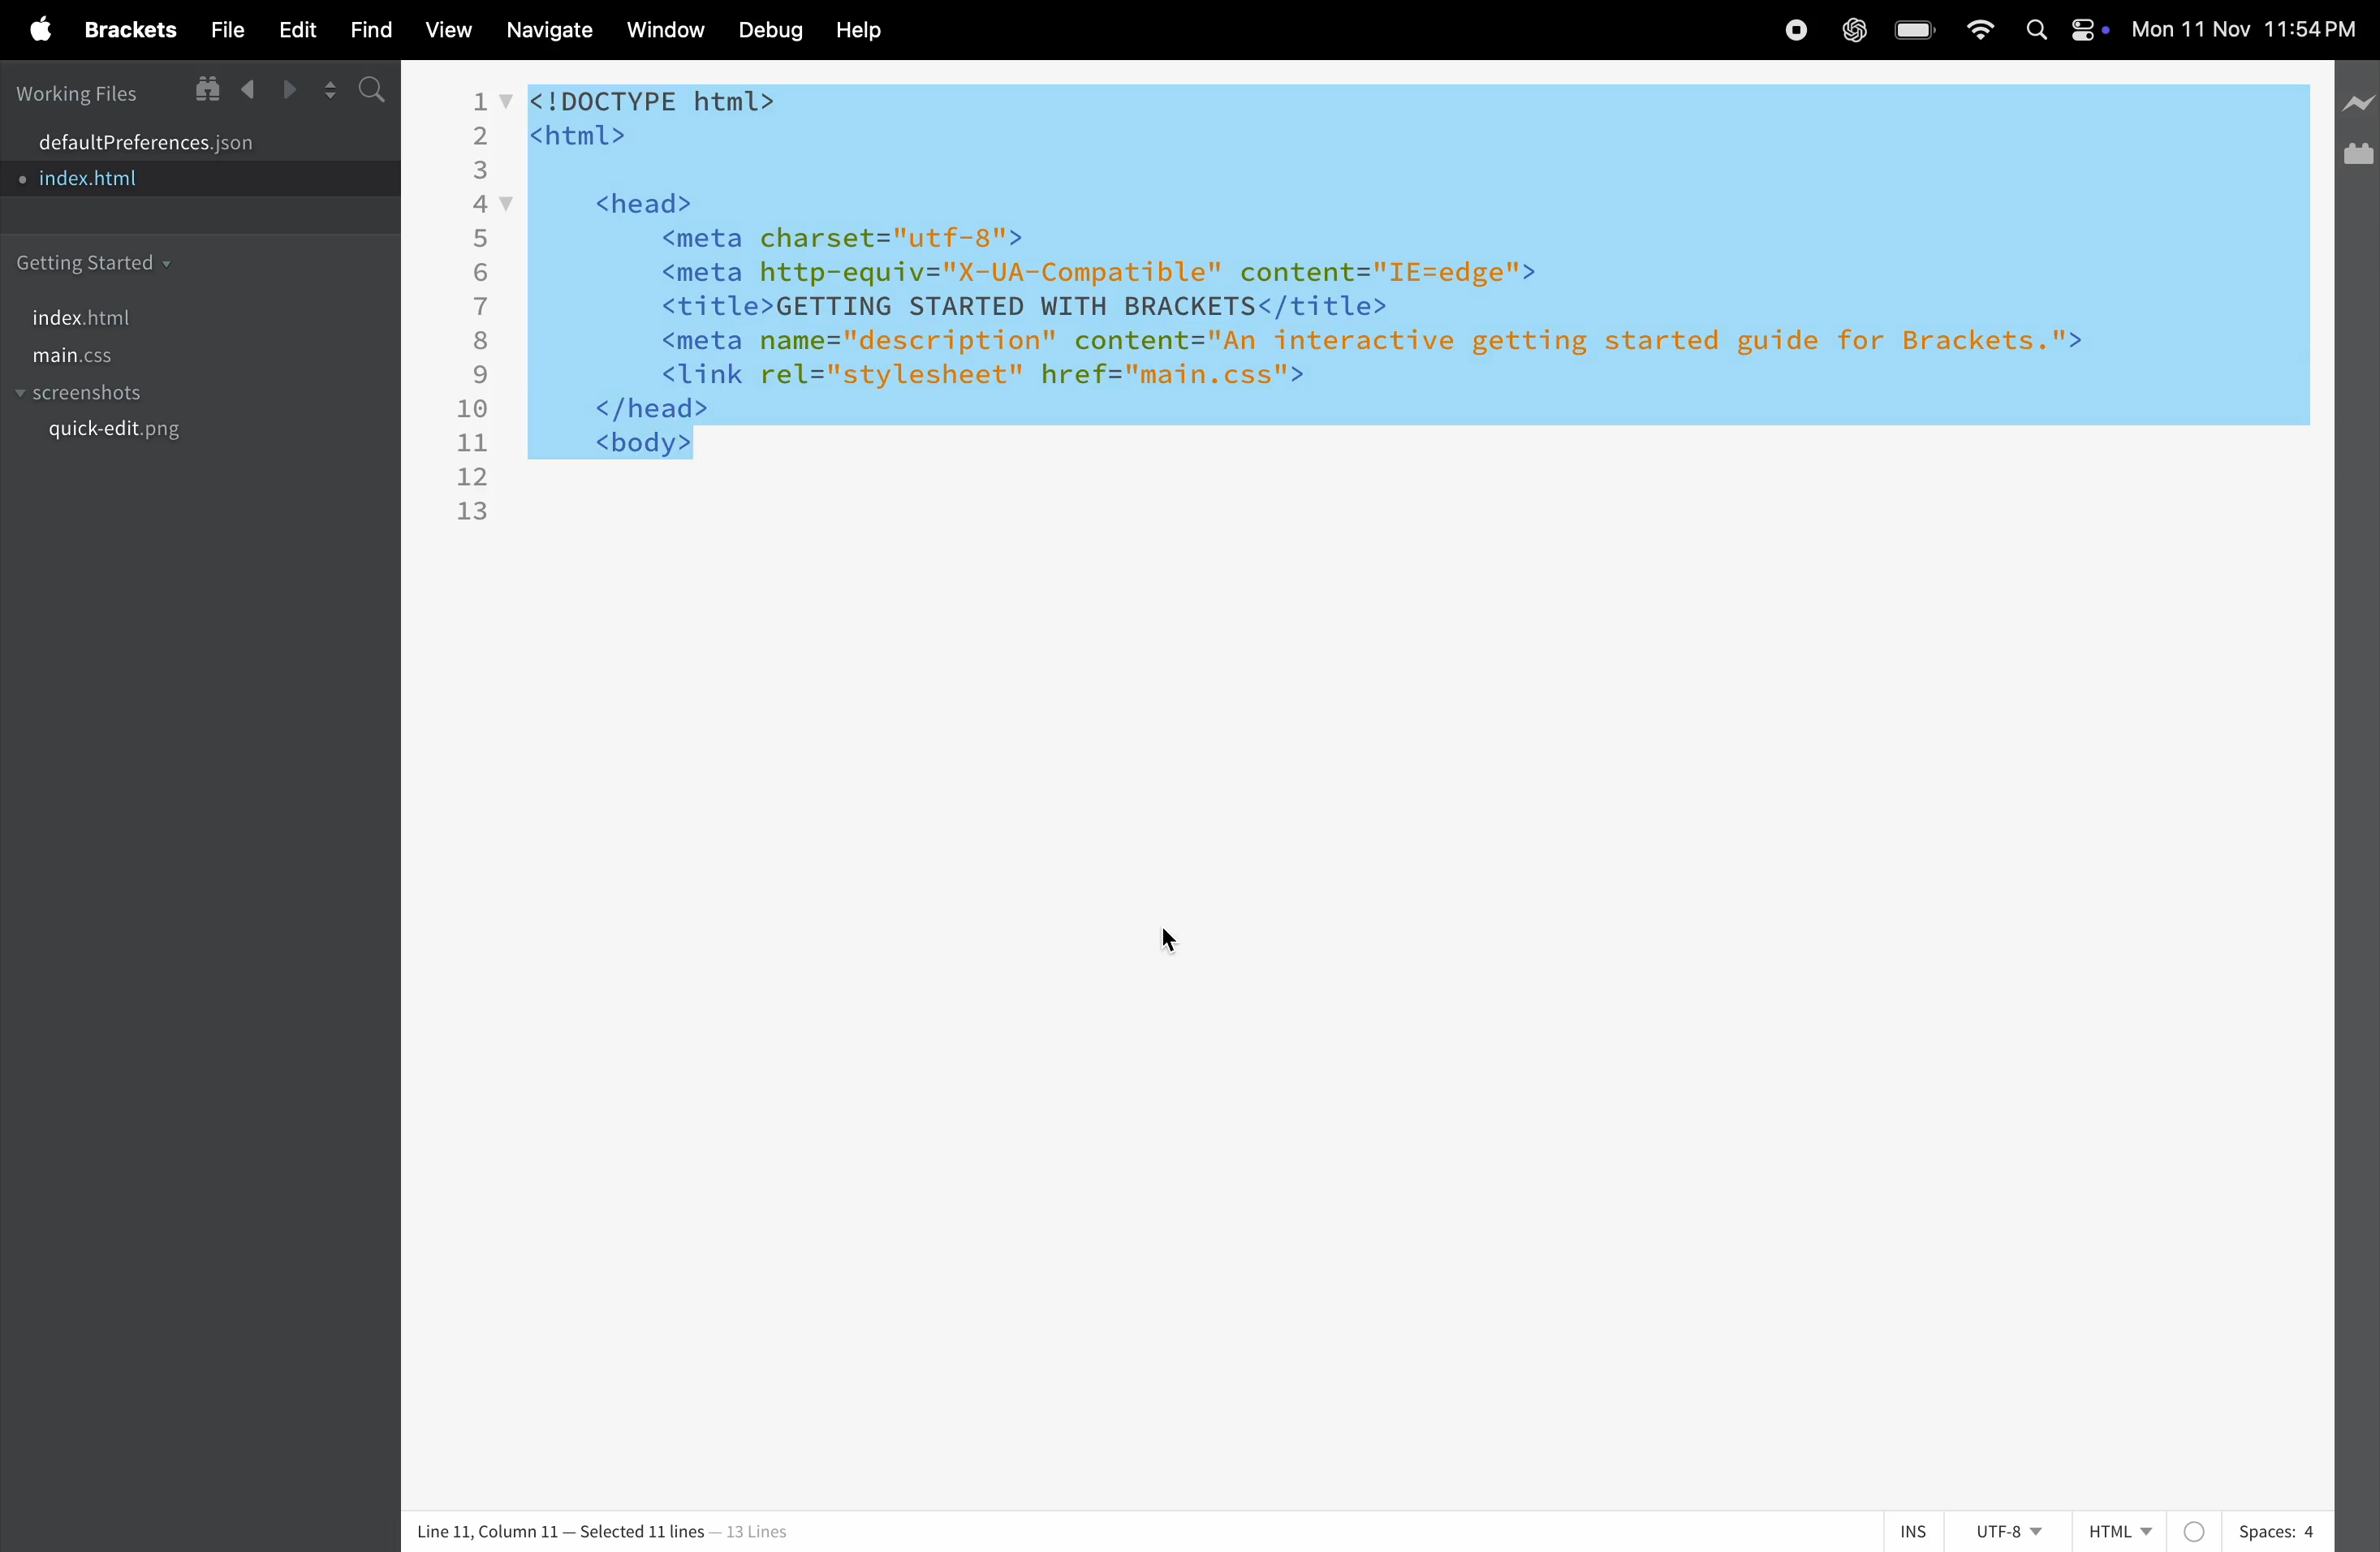 The width and height of the screenshot is (2380, 1552). What do you see at coordinates (479, 101) in the screenshot?
I see `1` at bounding box center [479, 101].